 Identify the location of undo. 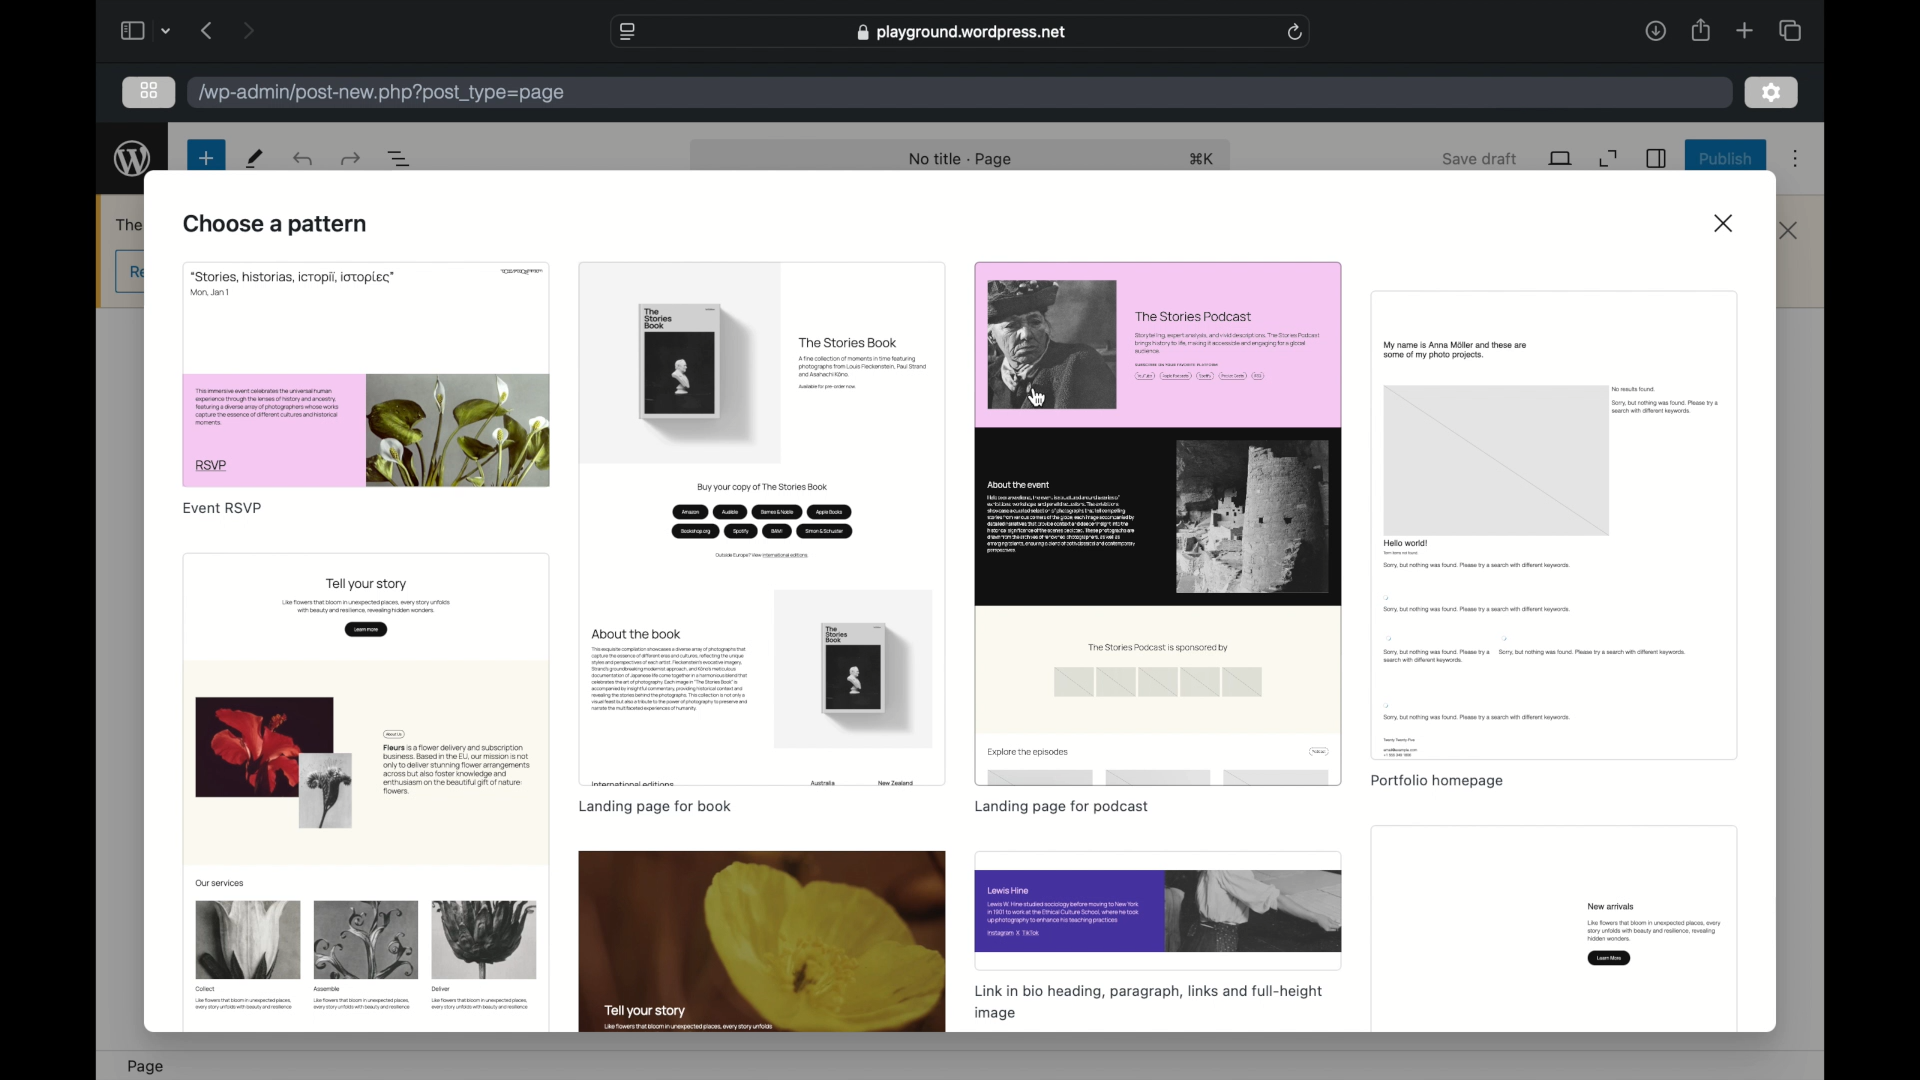
(349, 158).